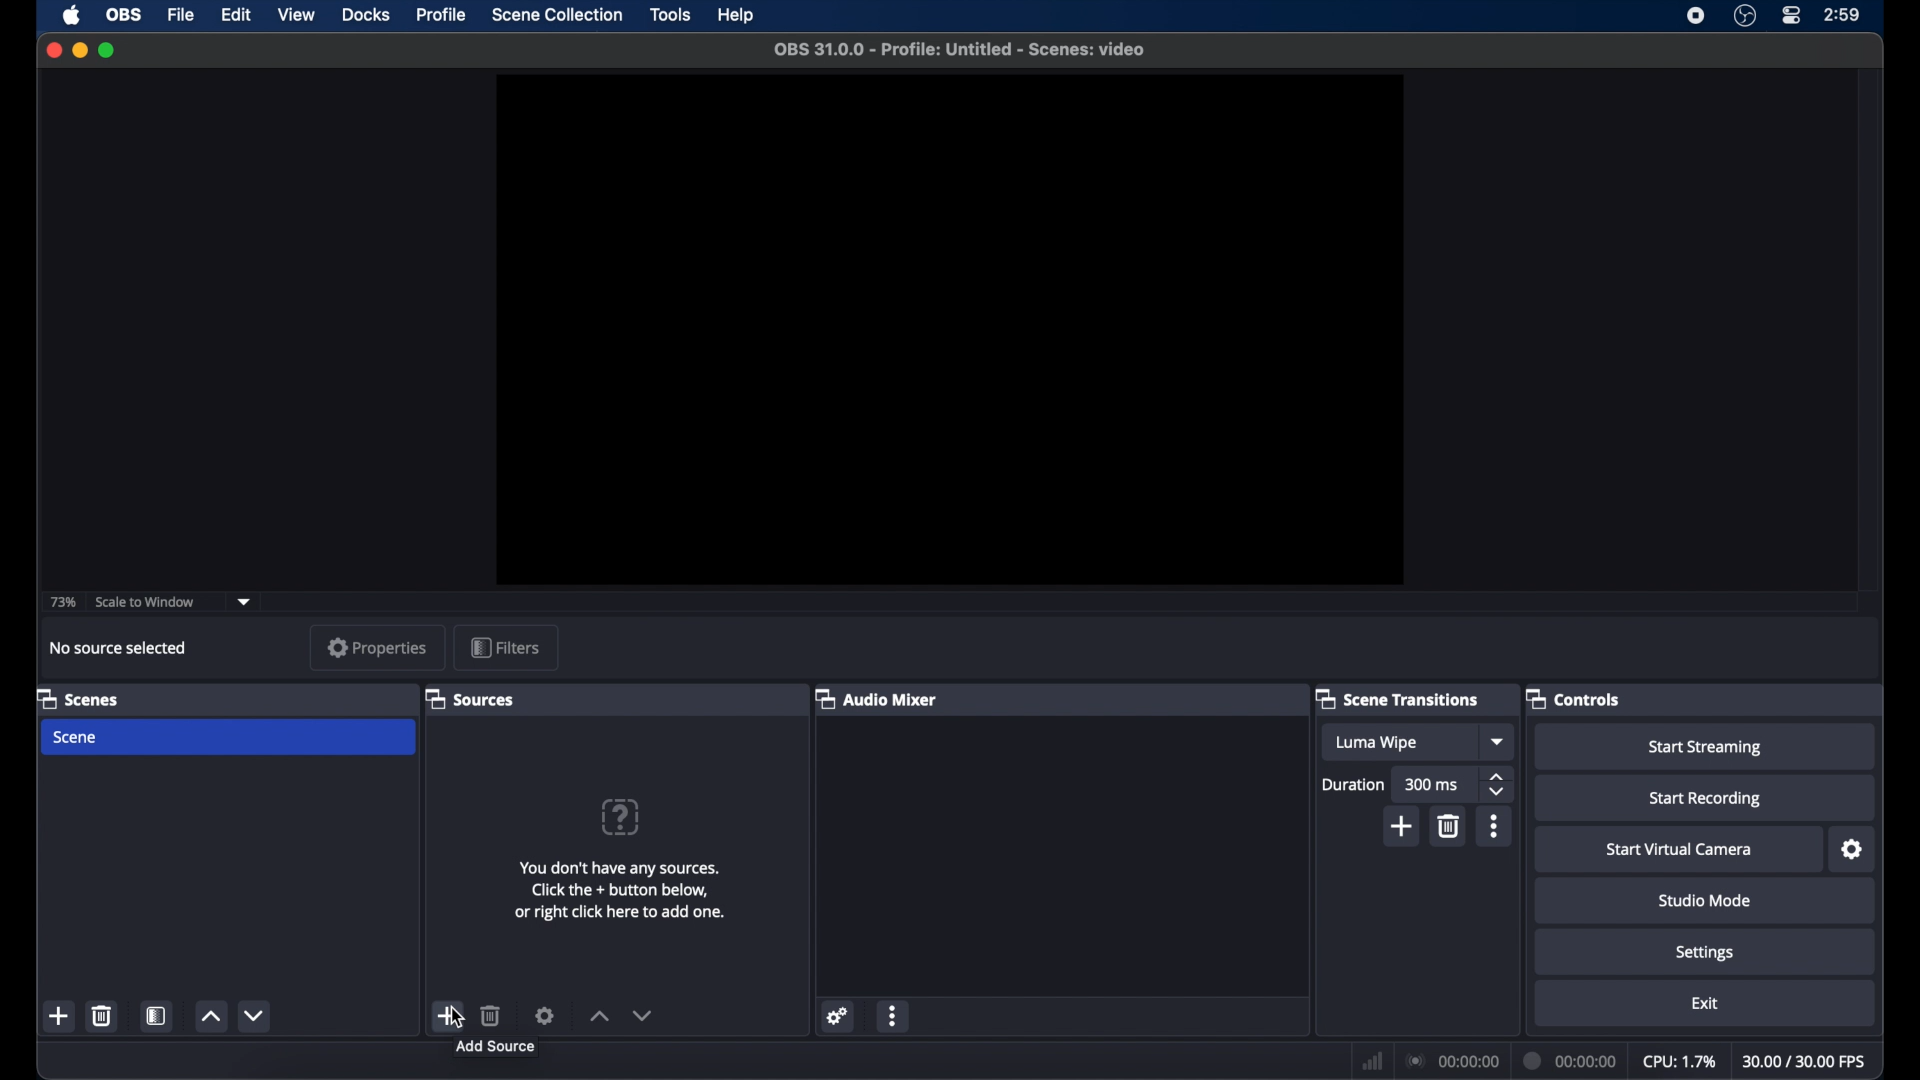  I want to click on audio mixer, so click(877, 698).